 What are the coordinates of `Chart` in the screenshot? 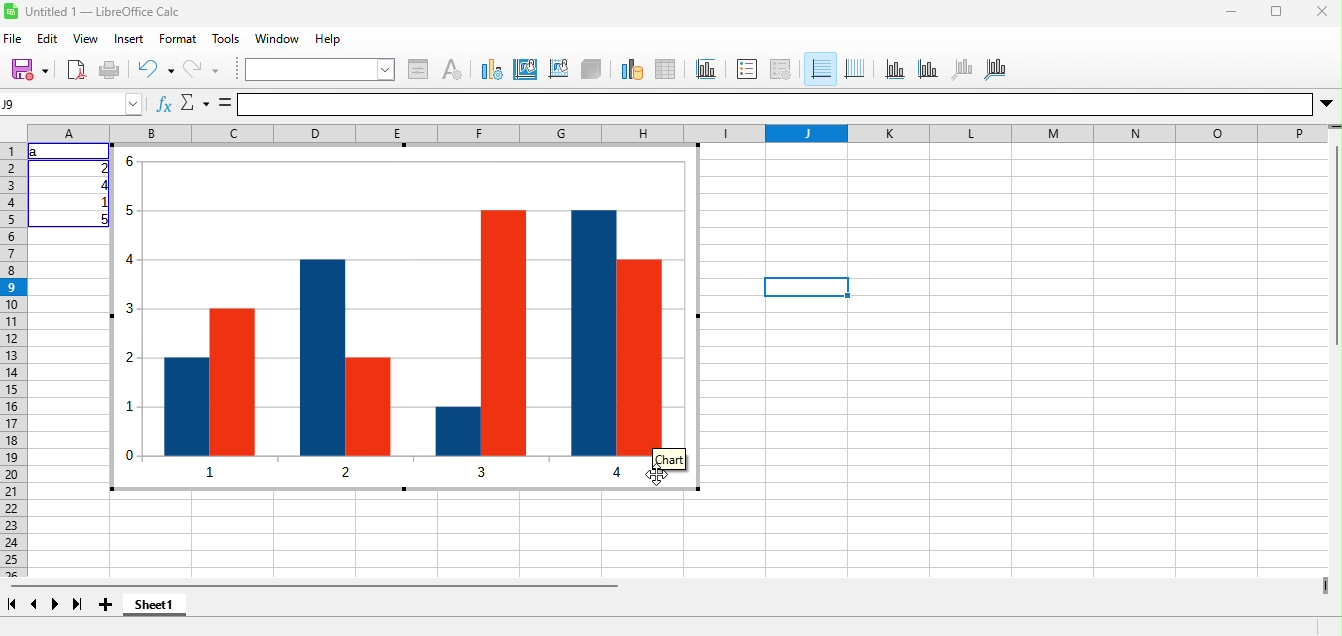 It's located at (669, 459).